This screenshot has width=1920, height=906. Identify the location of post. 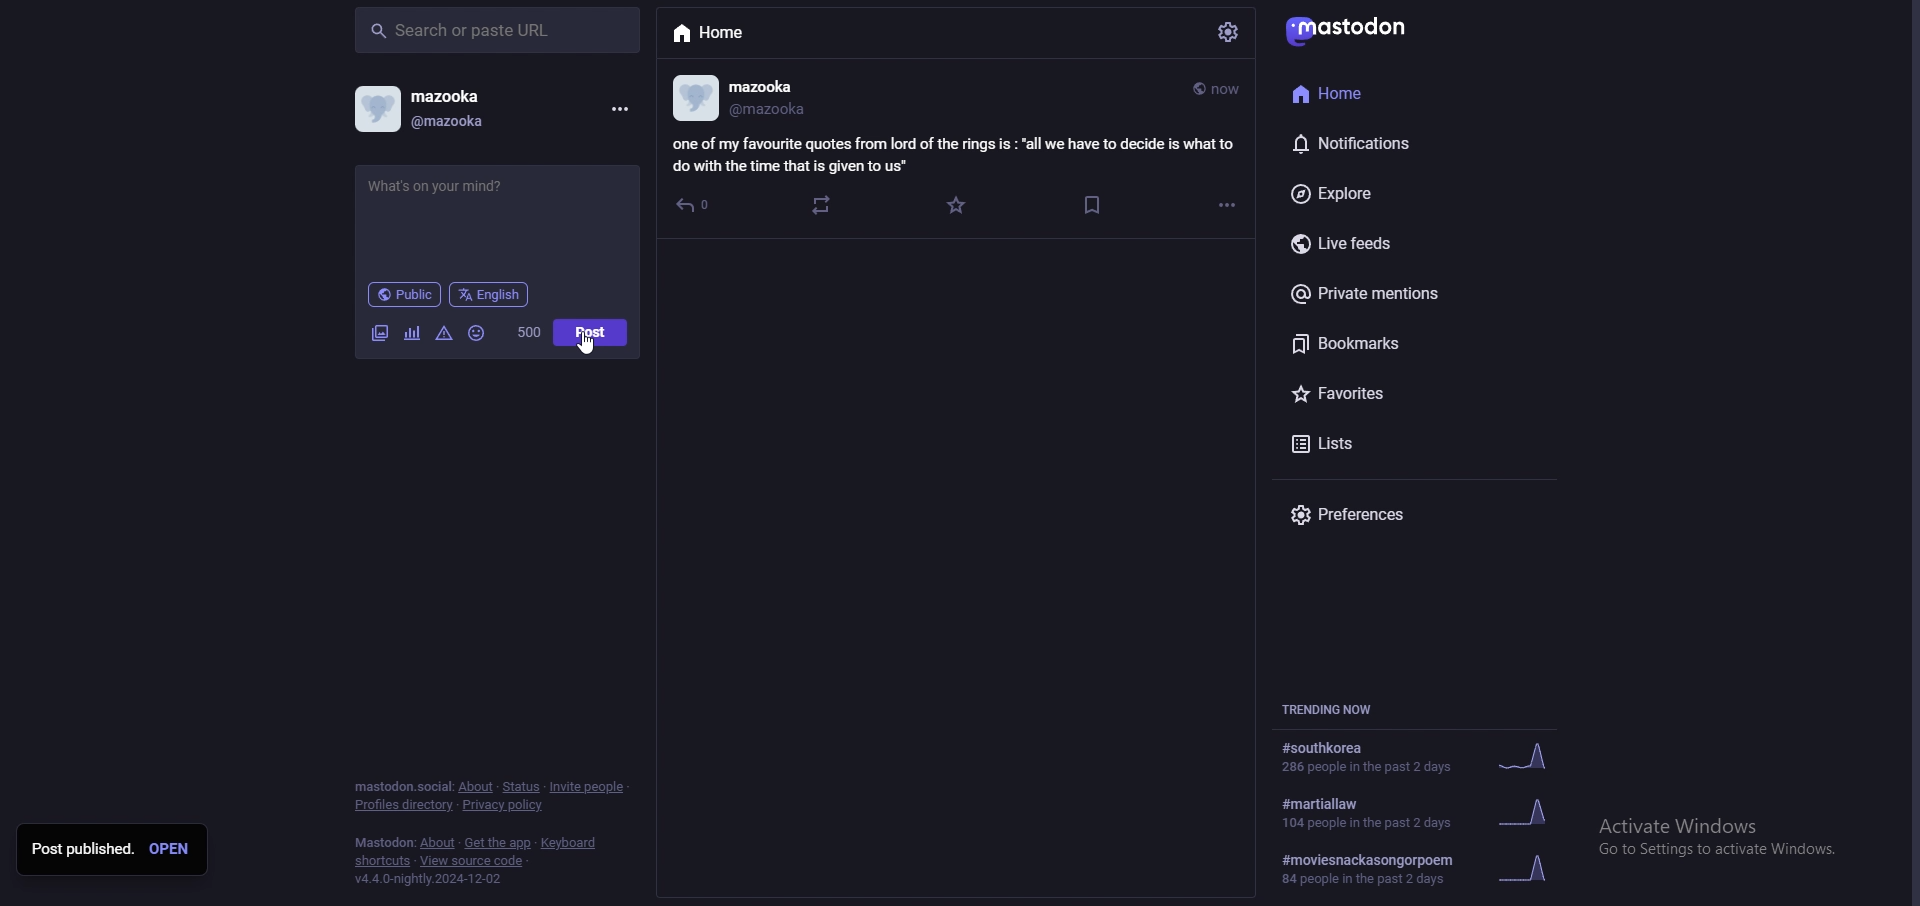
(591, 332).